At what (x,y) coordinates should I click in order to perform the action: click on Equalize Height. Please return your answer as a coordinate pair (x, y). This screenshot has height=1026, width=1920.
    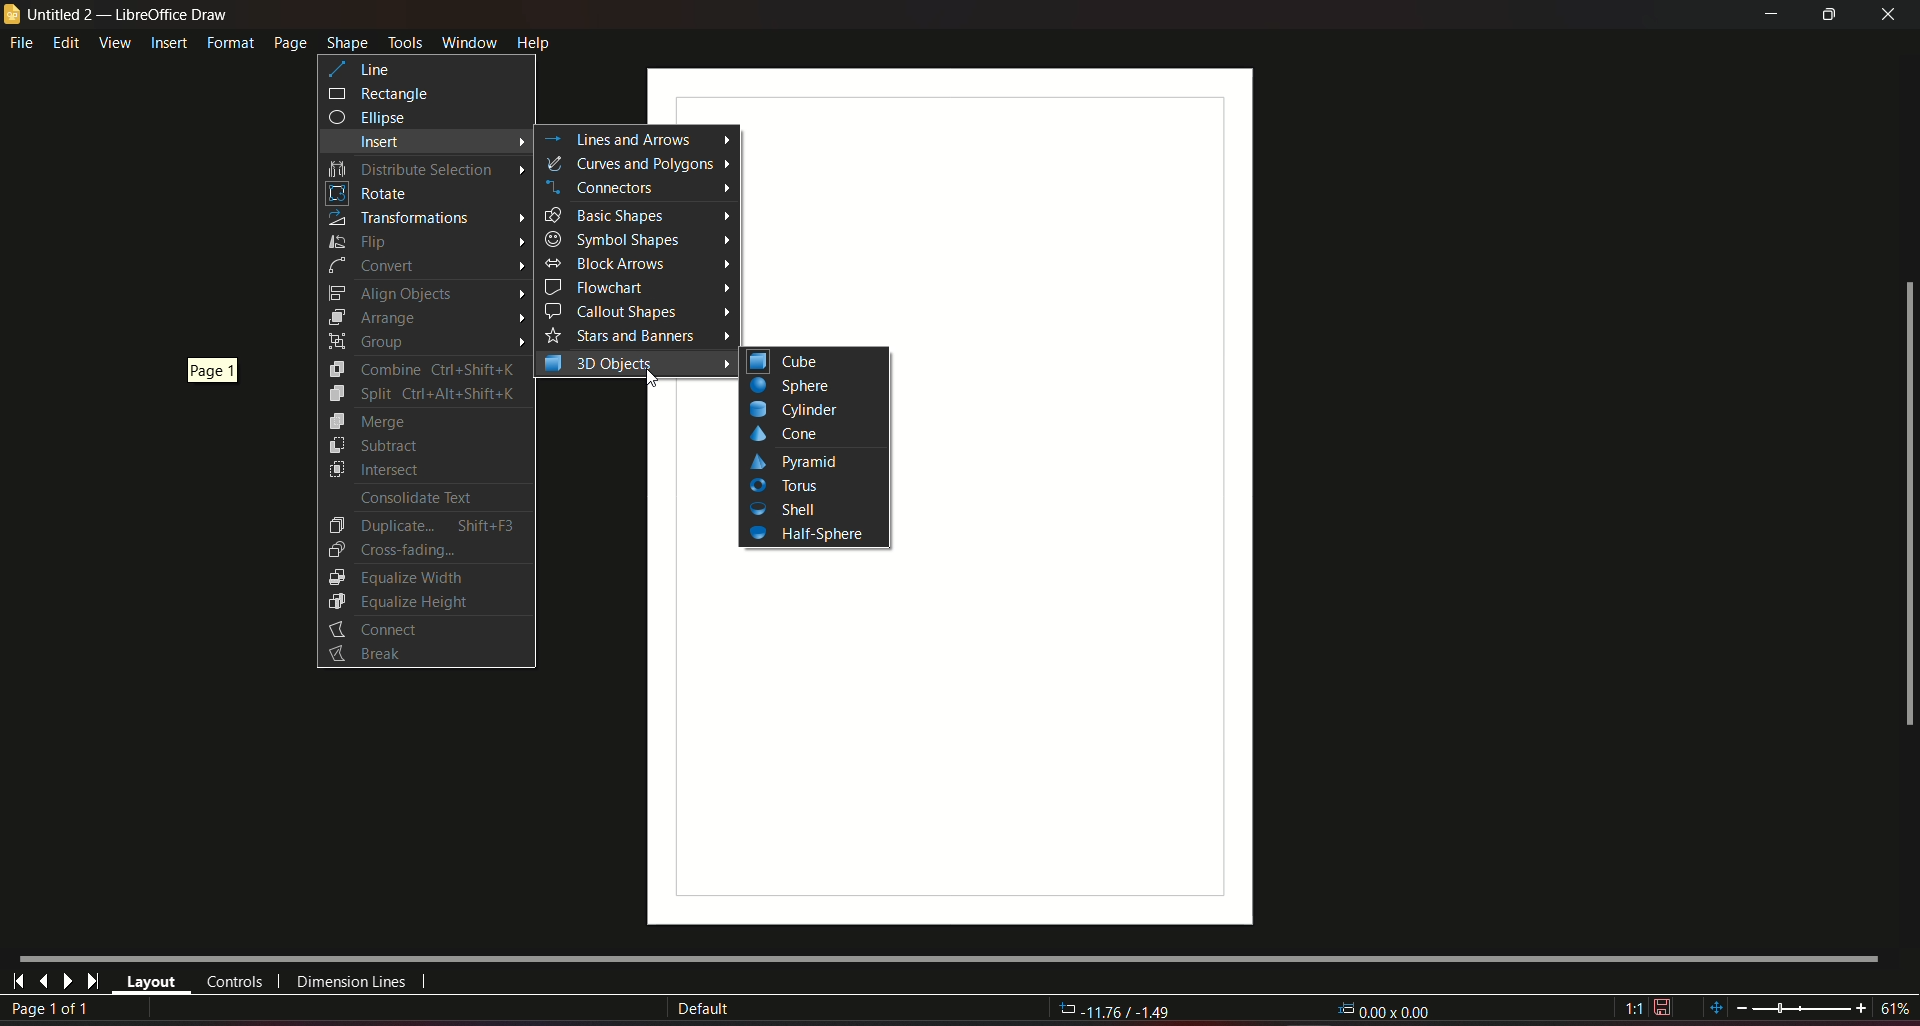
    Looking at the image, I should click on (398, 601).